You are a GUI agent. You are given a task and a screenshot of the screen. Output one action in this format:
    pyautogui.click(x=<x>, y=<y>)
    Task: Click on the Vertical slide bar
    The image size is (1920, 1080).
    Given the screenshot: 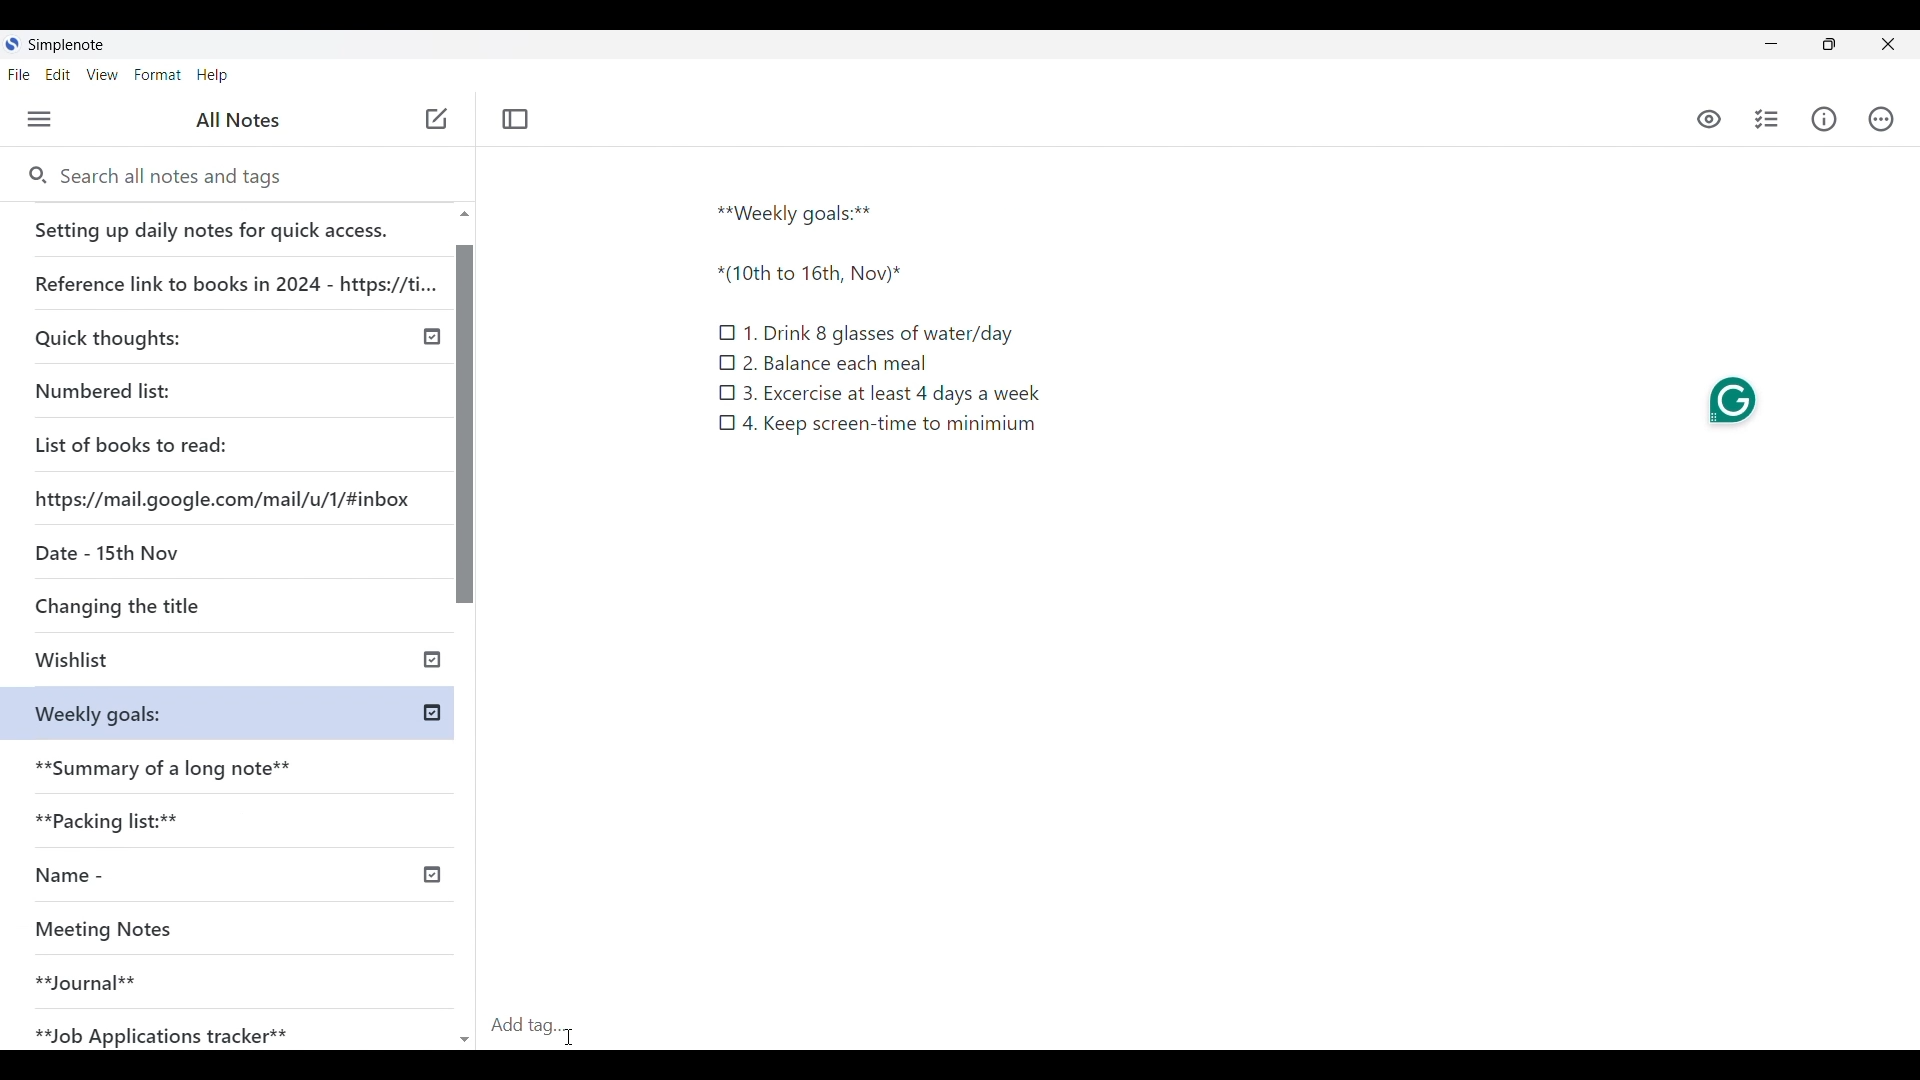 What is the action you would take?
    pyautogui.click(x=467, y=636)
    